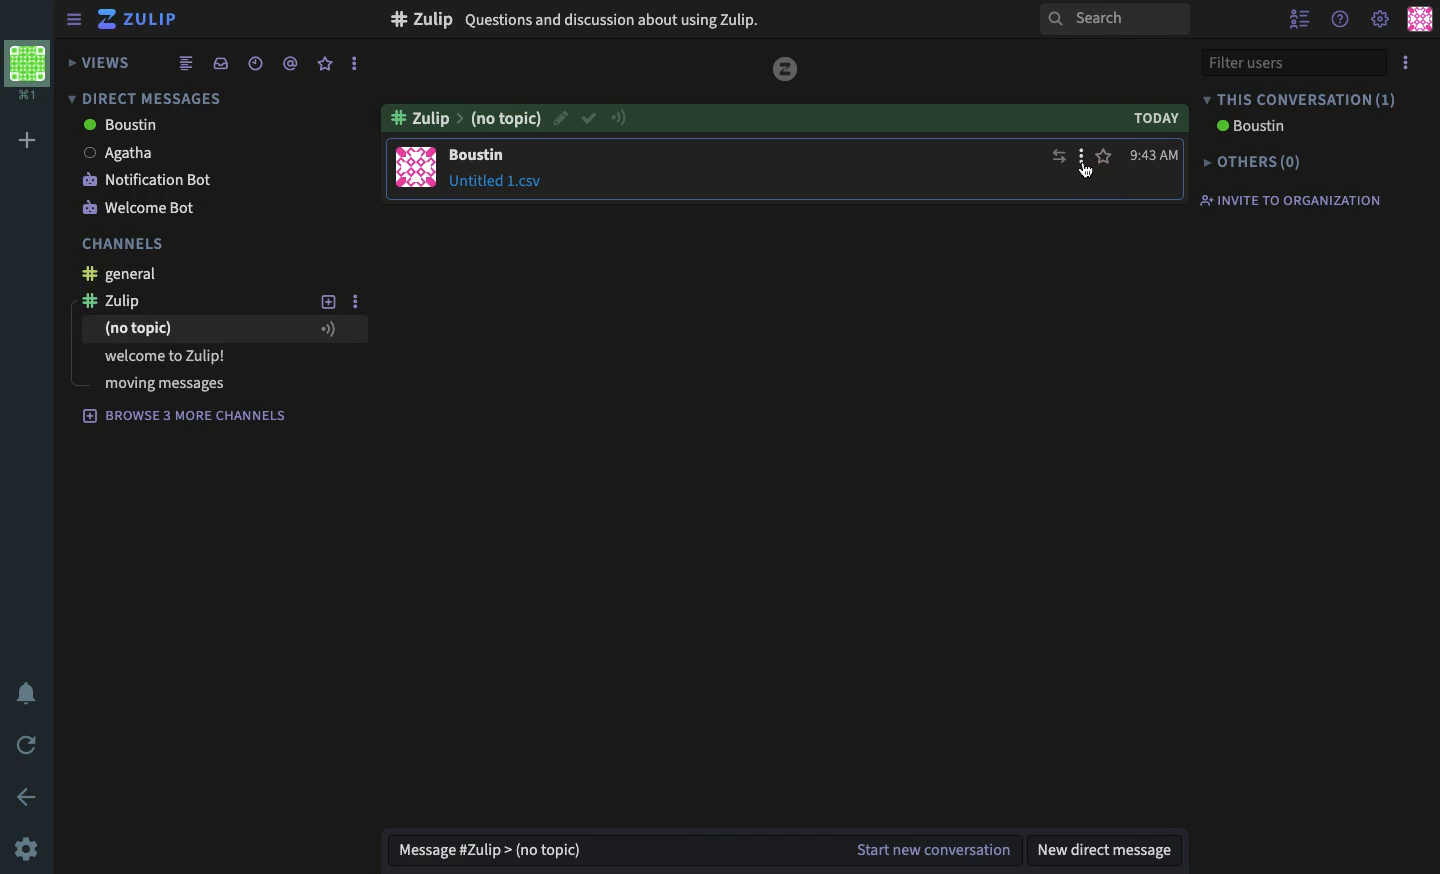  What do you see at coordinates (1302, 99) in the screenshot?
I see `This conversation` at bounding box center [1302, 99].